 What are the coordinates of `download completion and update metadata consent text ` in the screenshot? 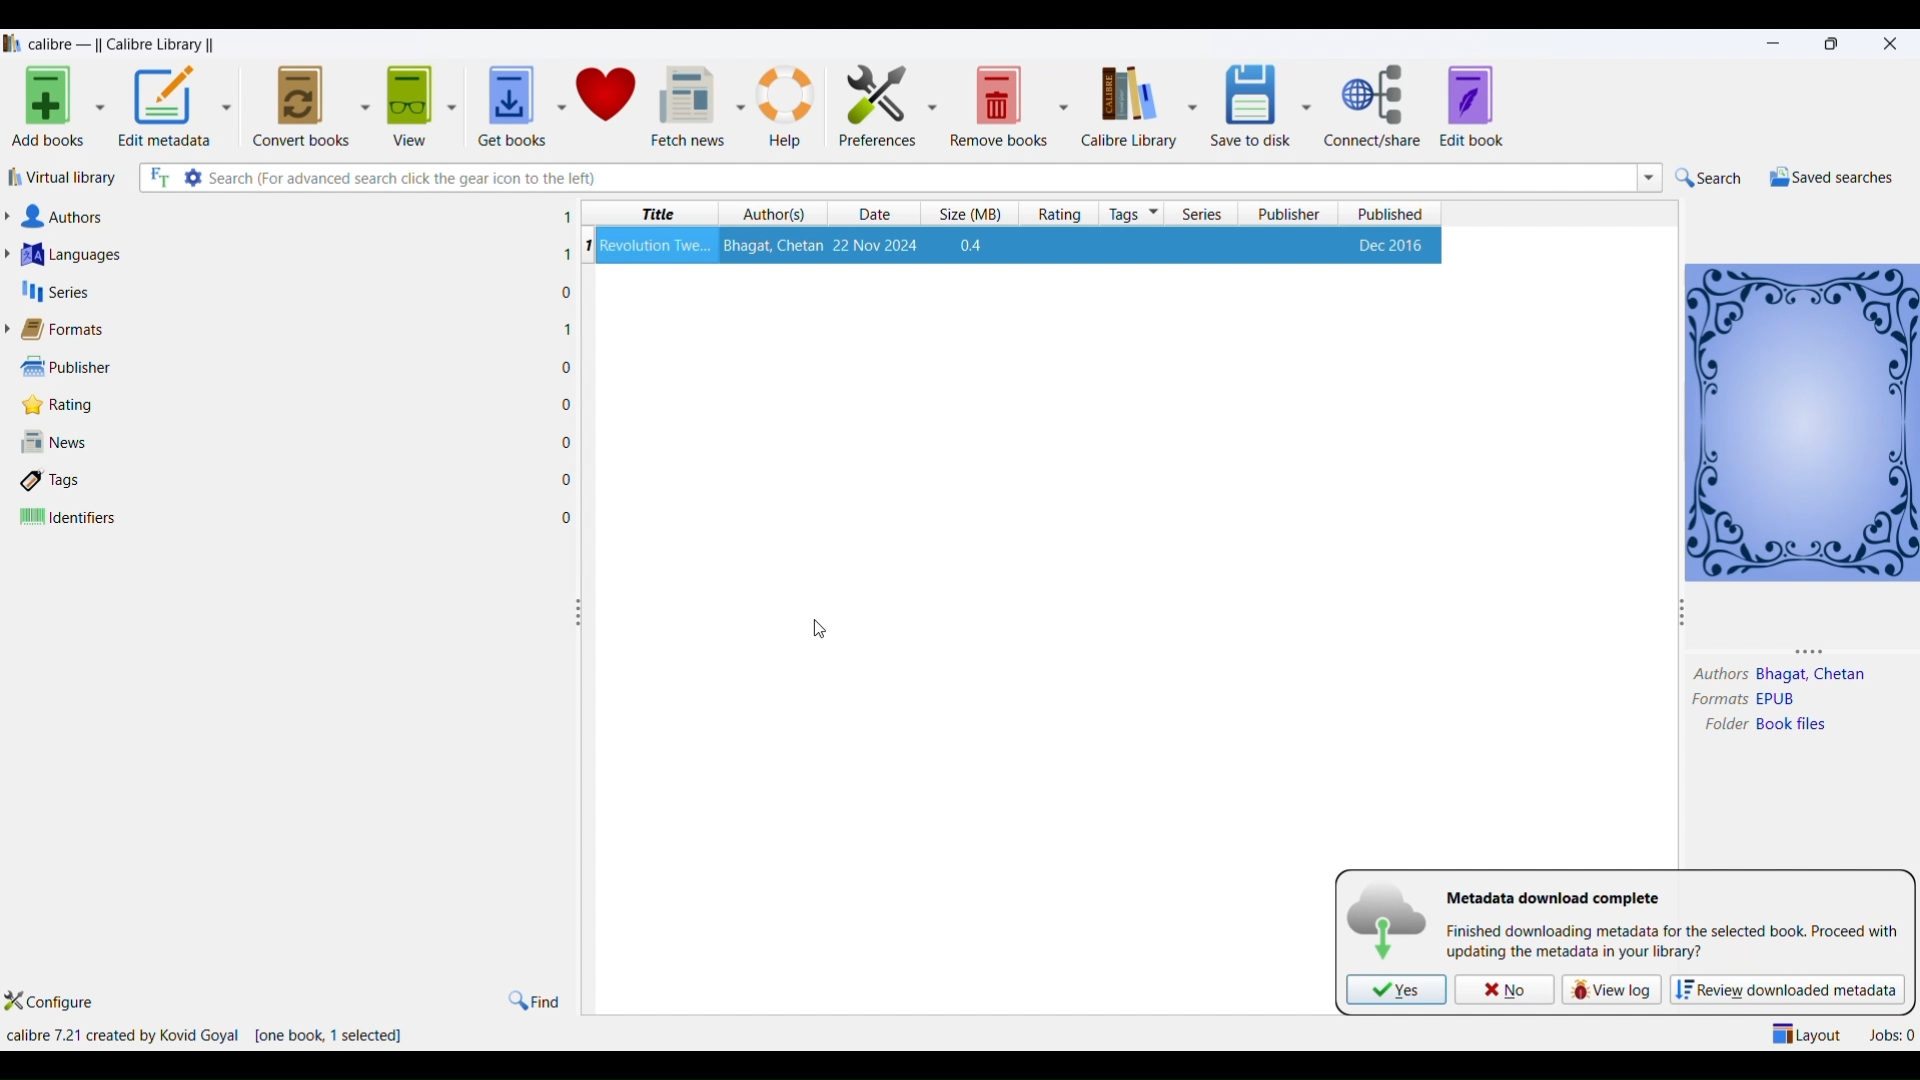 It's located at (1669, 943).